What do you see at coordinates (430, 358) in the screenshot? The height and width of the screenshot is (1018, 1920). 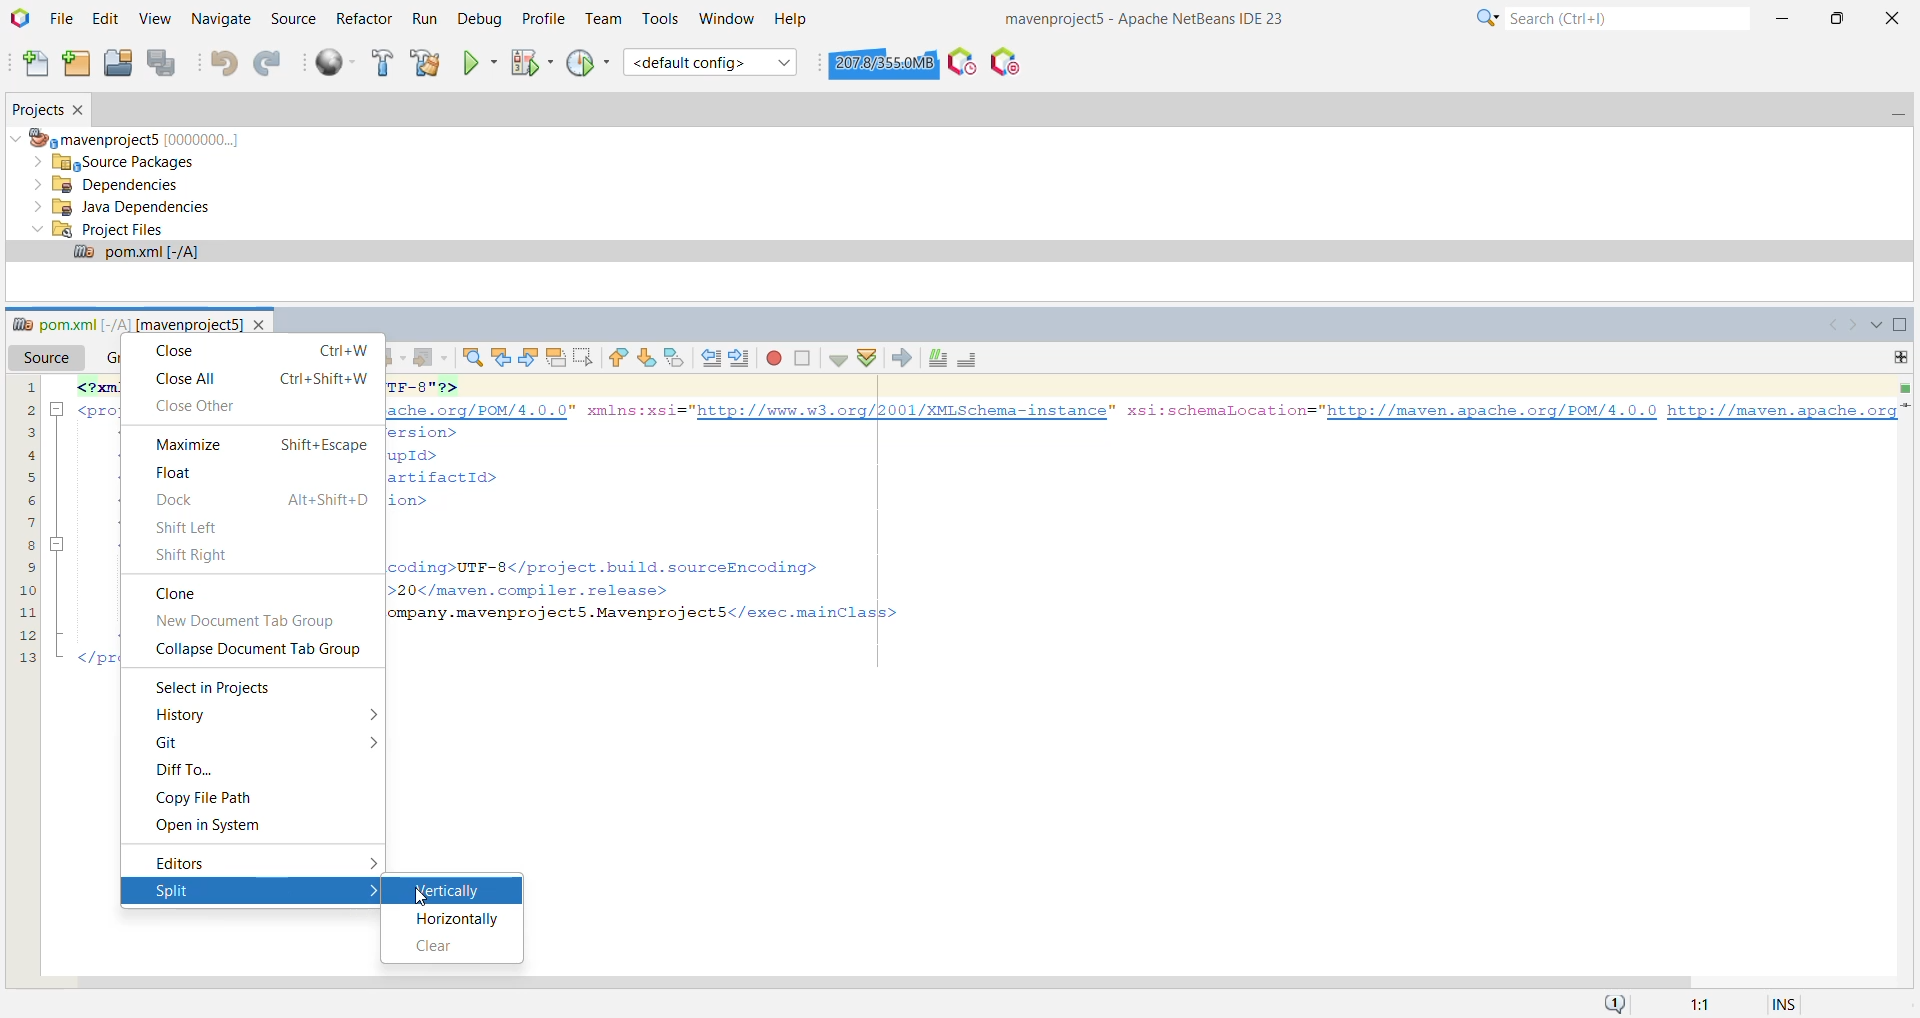 I see `Forward` at bounding box center [430, 358].